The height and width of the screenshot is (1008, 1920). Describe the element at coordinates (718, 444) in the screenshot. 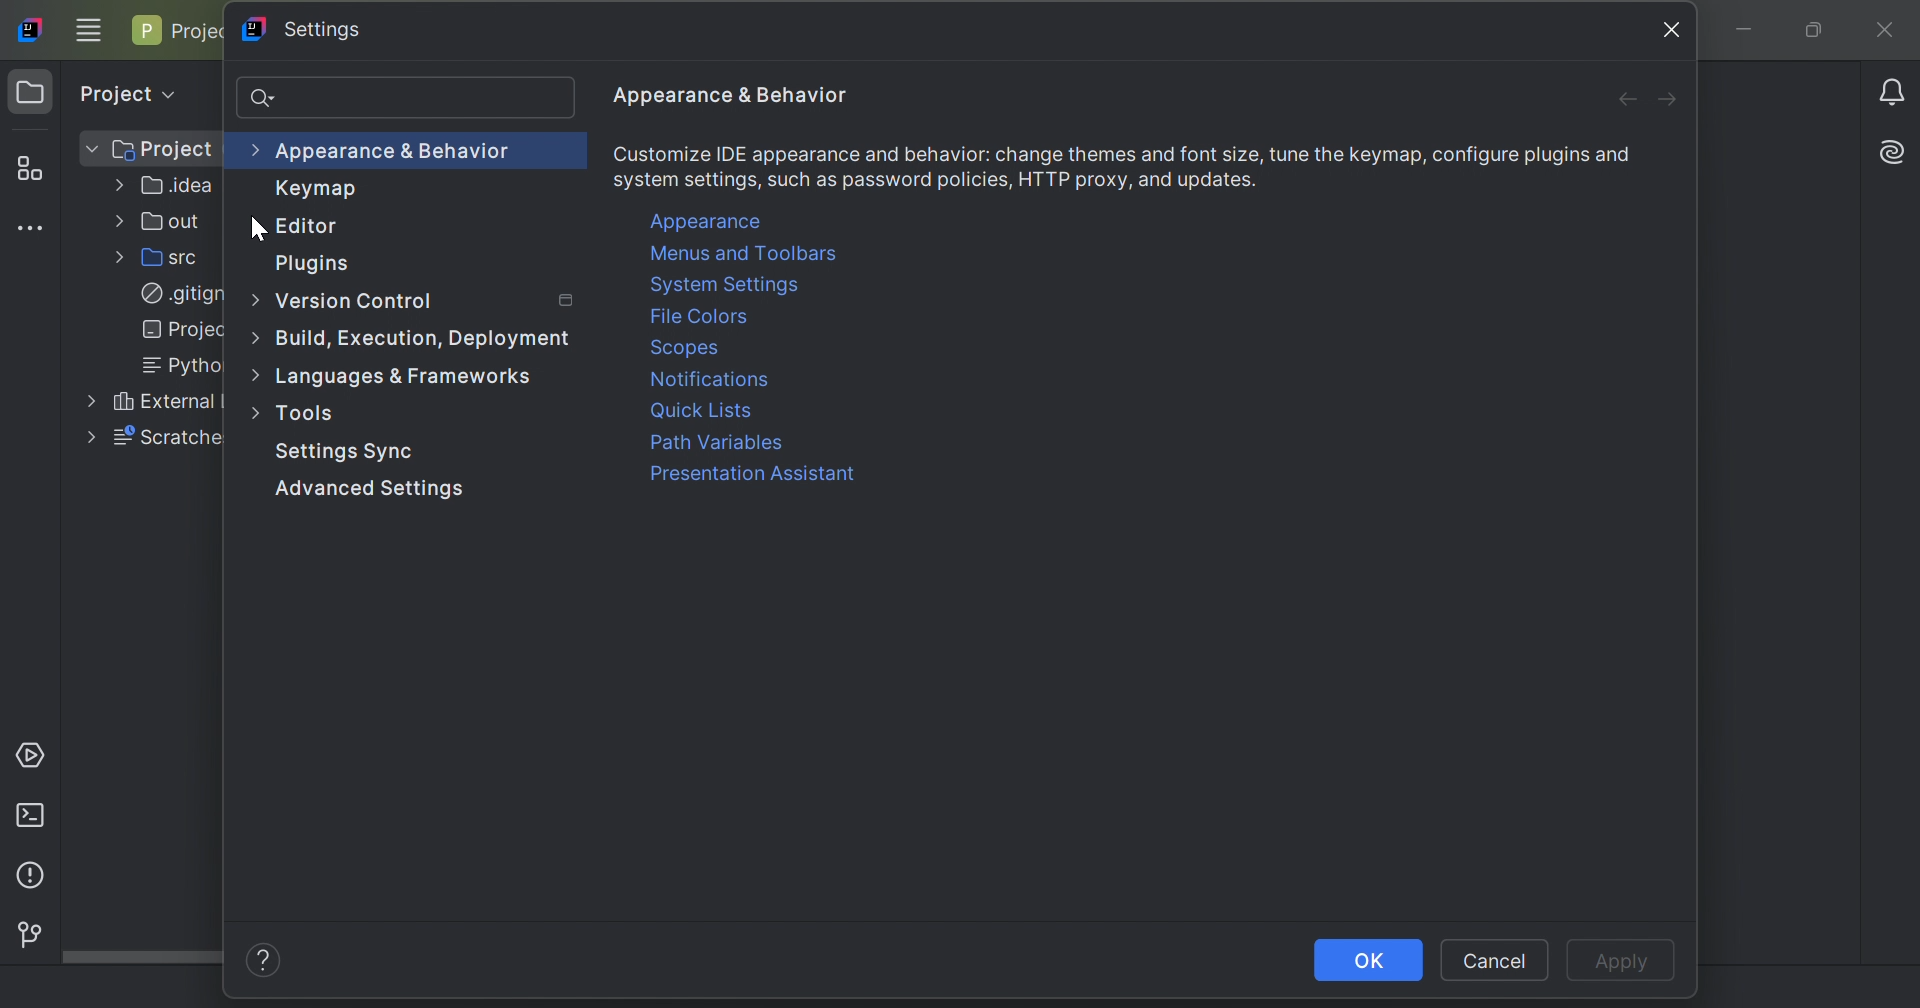

I see `Path variables` at that location.